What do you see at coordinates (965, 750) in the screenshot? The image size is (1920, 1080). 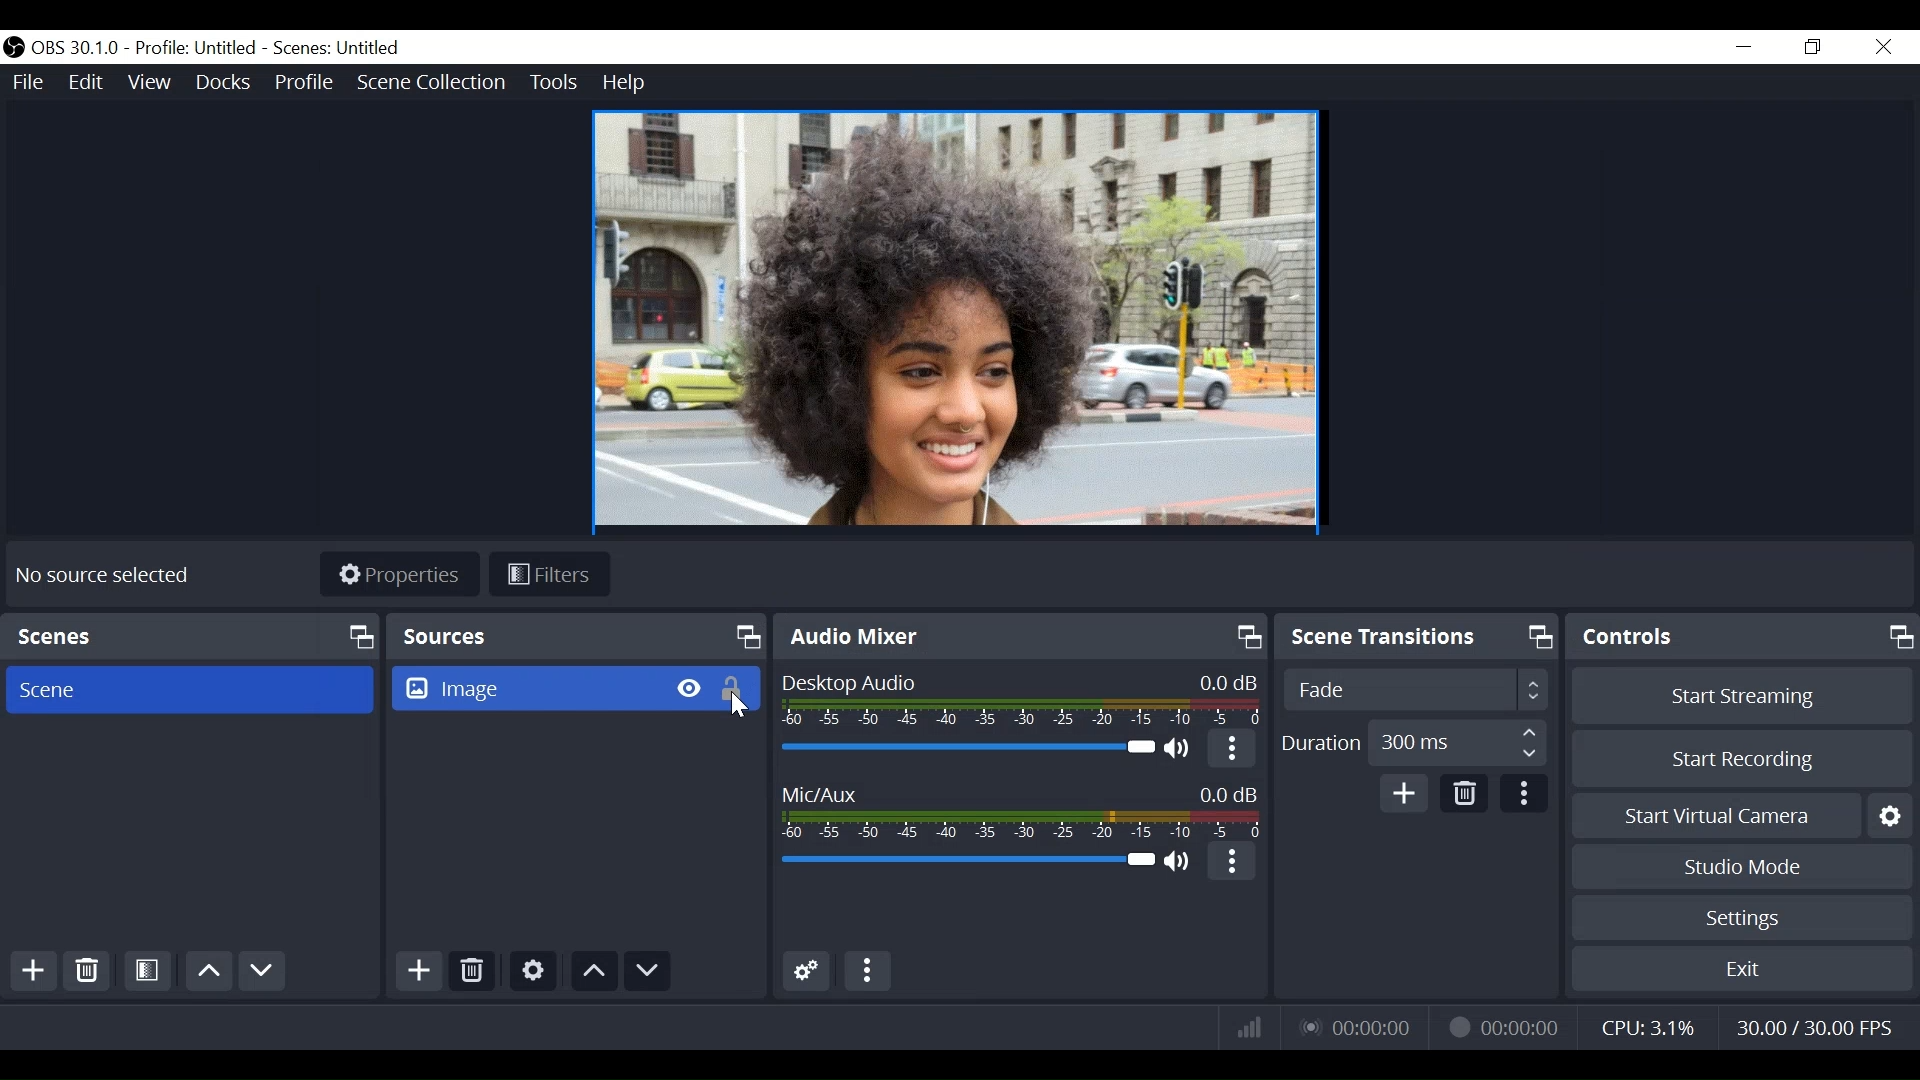 I see `Adjust Desktop Icon Slider` at bounding box center [965, 750].